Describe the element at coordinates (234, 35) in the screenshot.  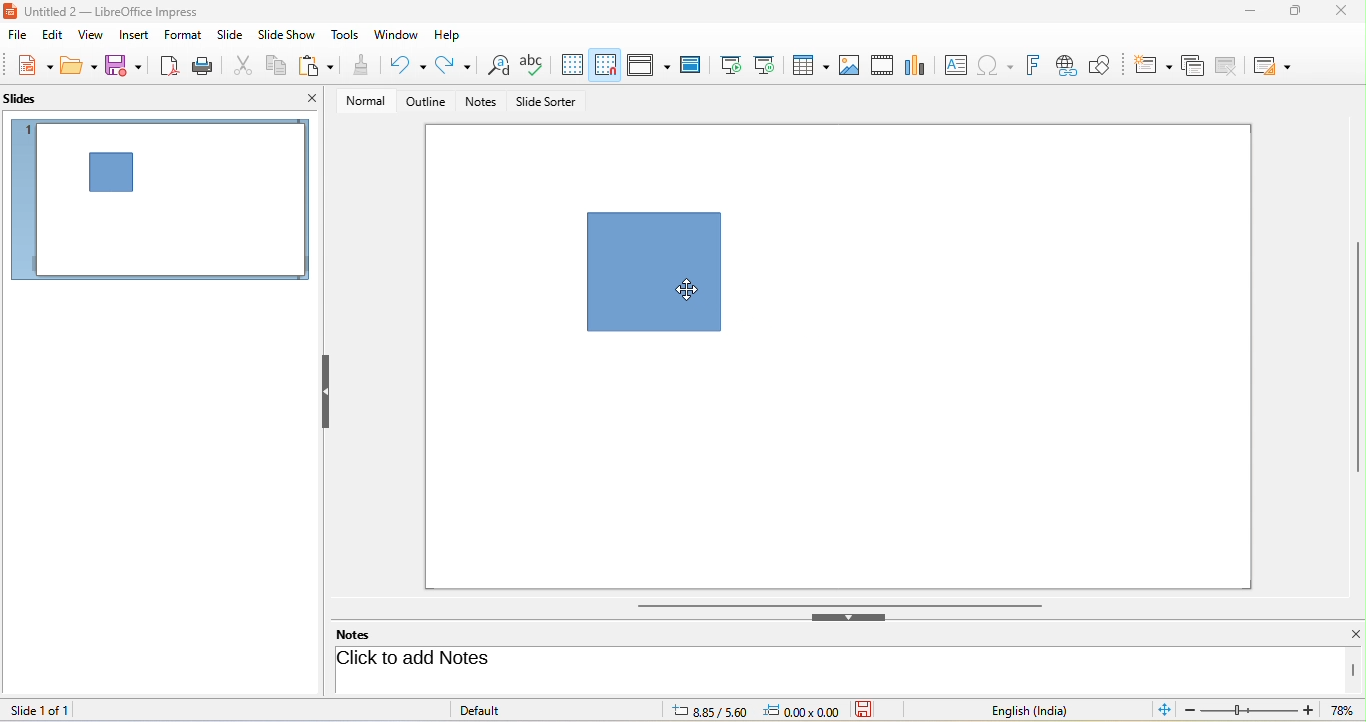
I see `side` at that location.